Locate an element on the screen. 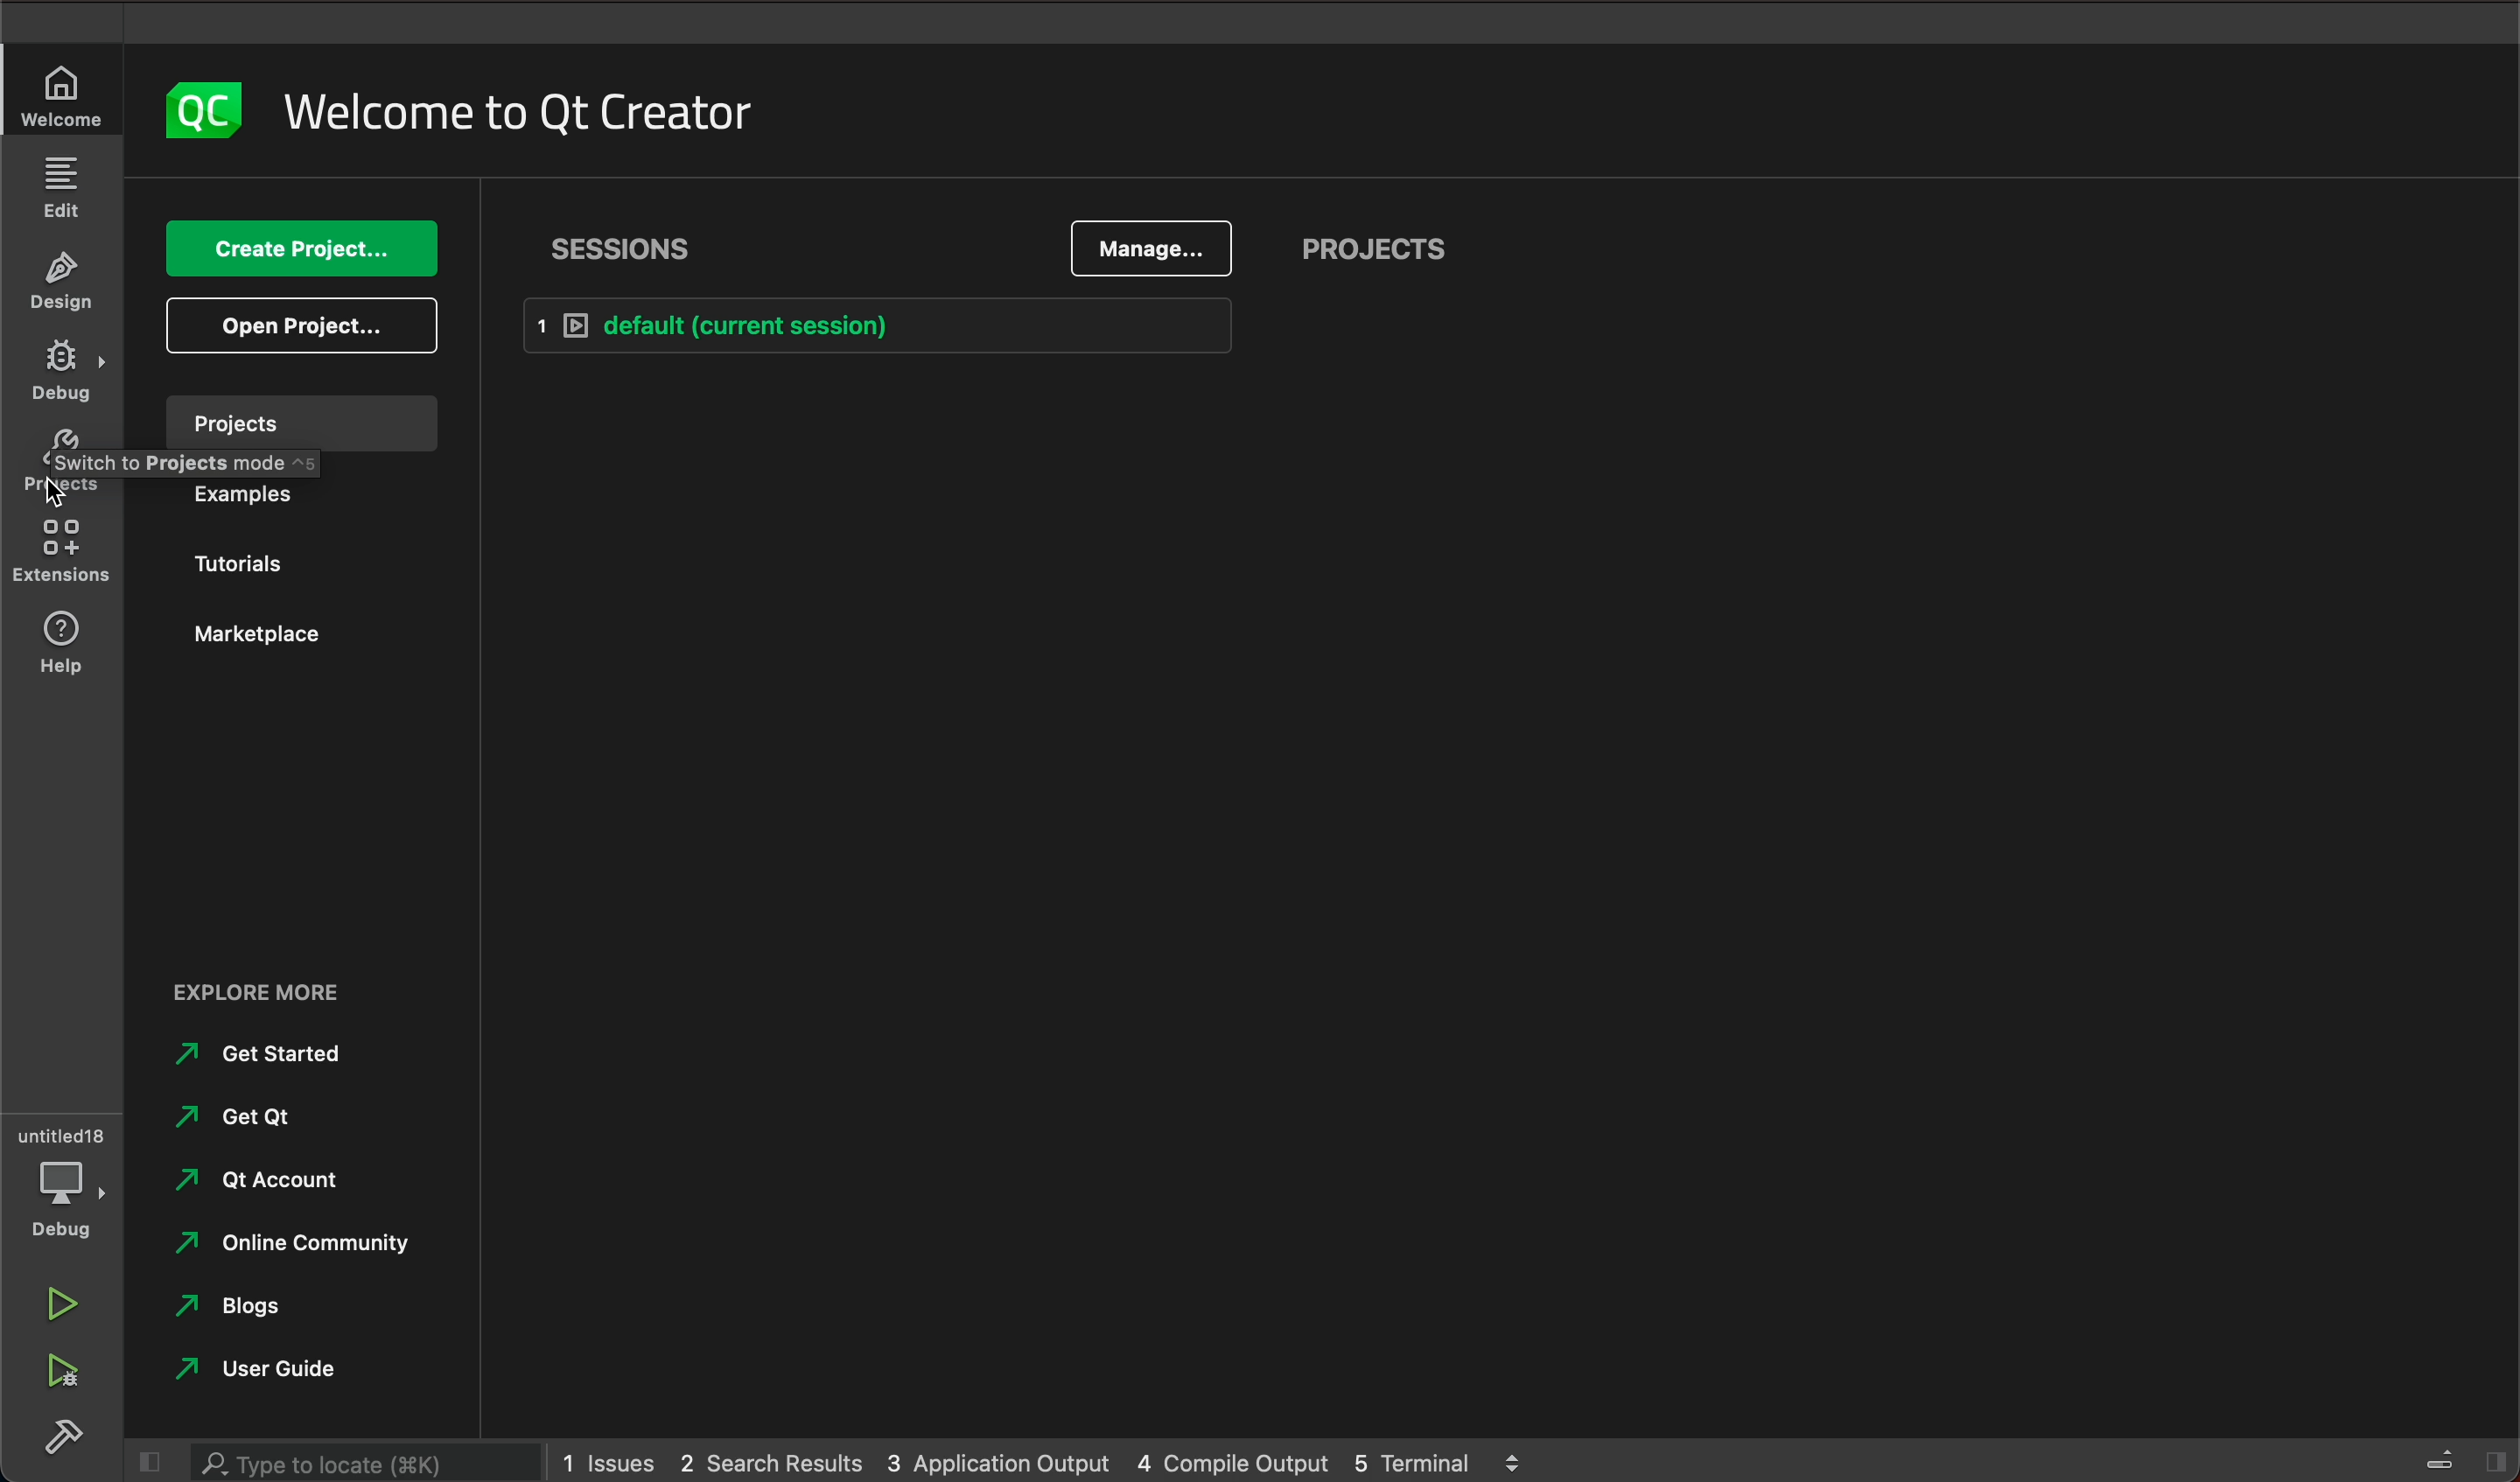 The height and width of the screenshot is (1482, 2520). logo is located at coordinates (212, 109).